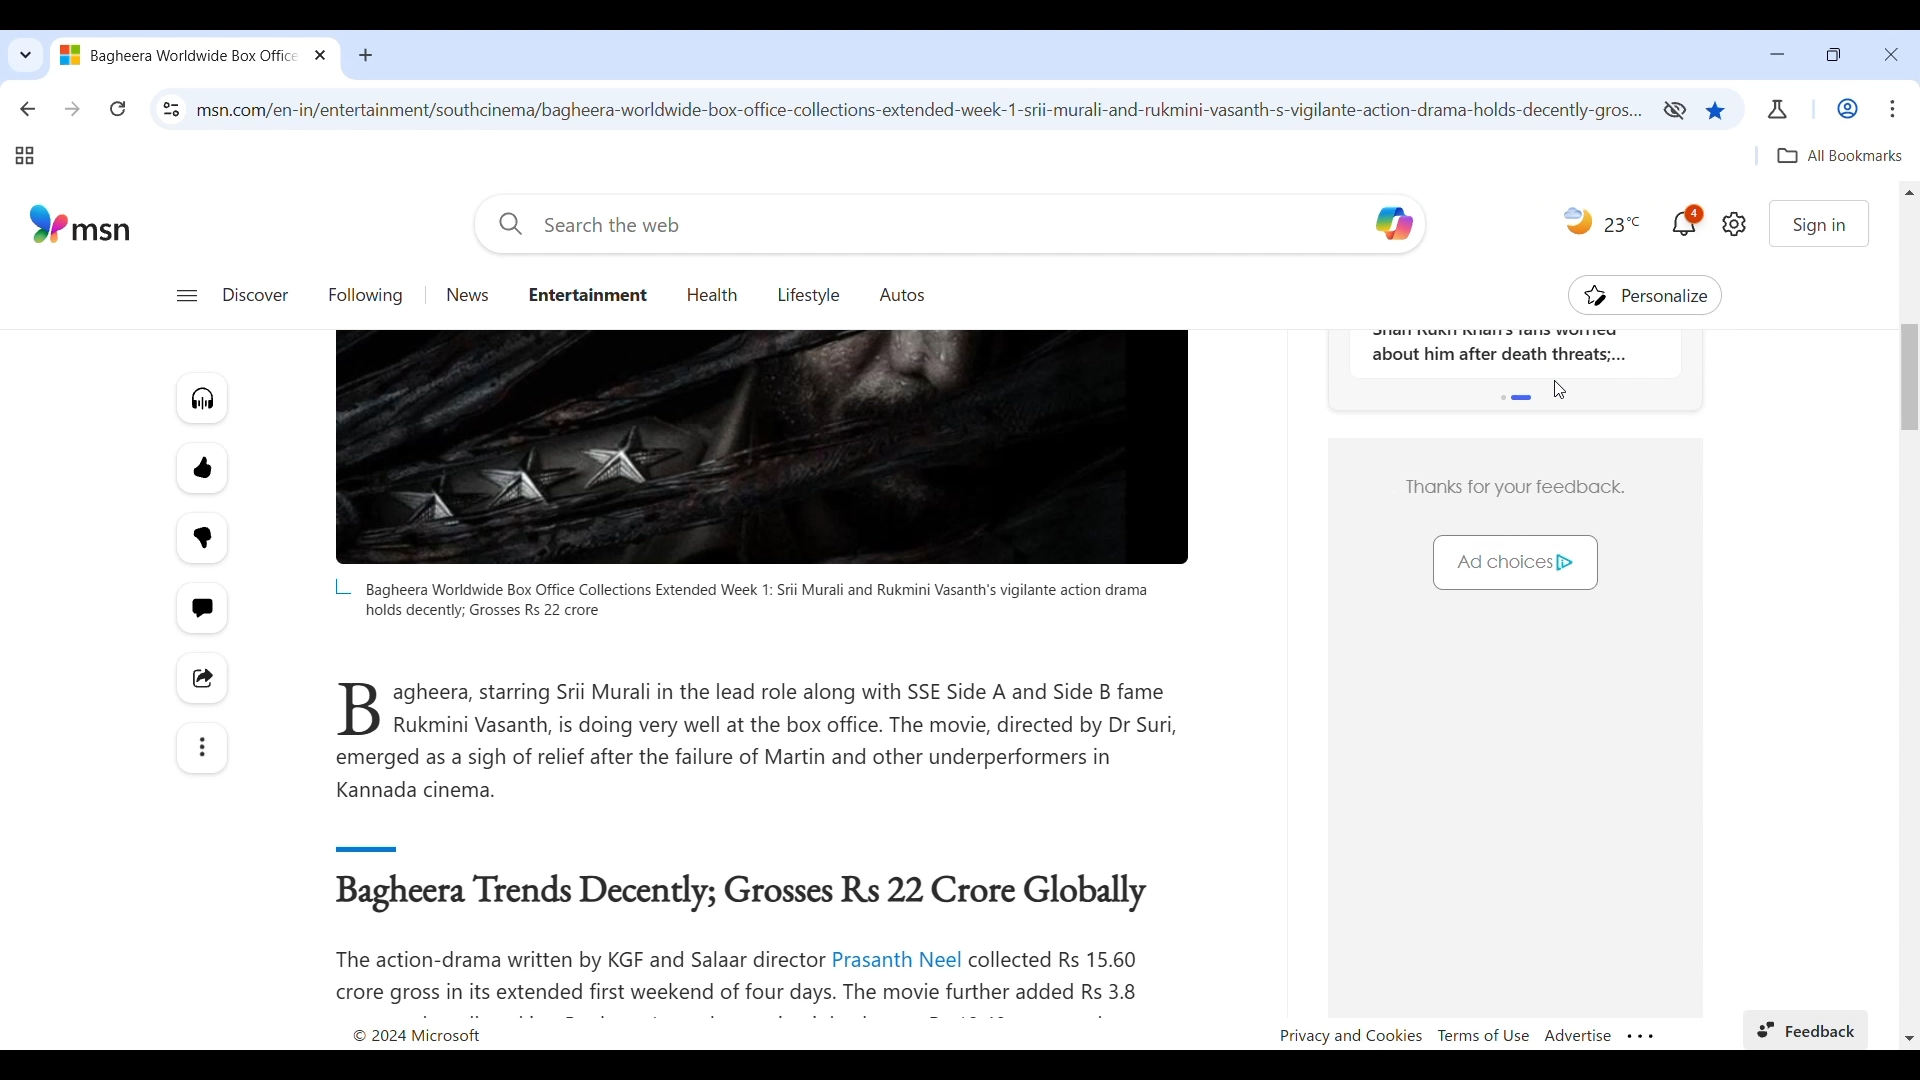  What do you see at coordinates (1905, 388) in the screenshot?
I see `vertical scroll bar` at bounding box center [1905, 388].